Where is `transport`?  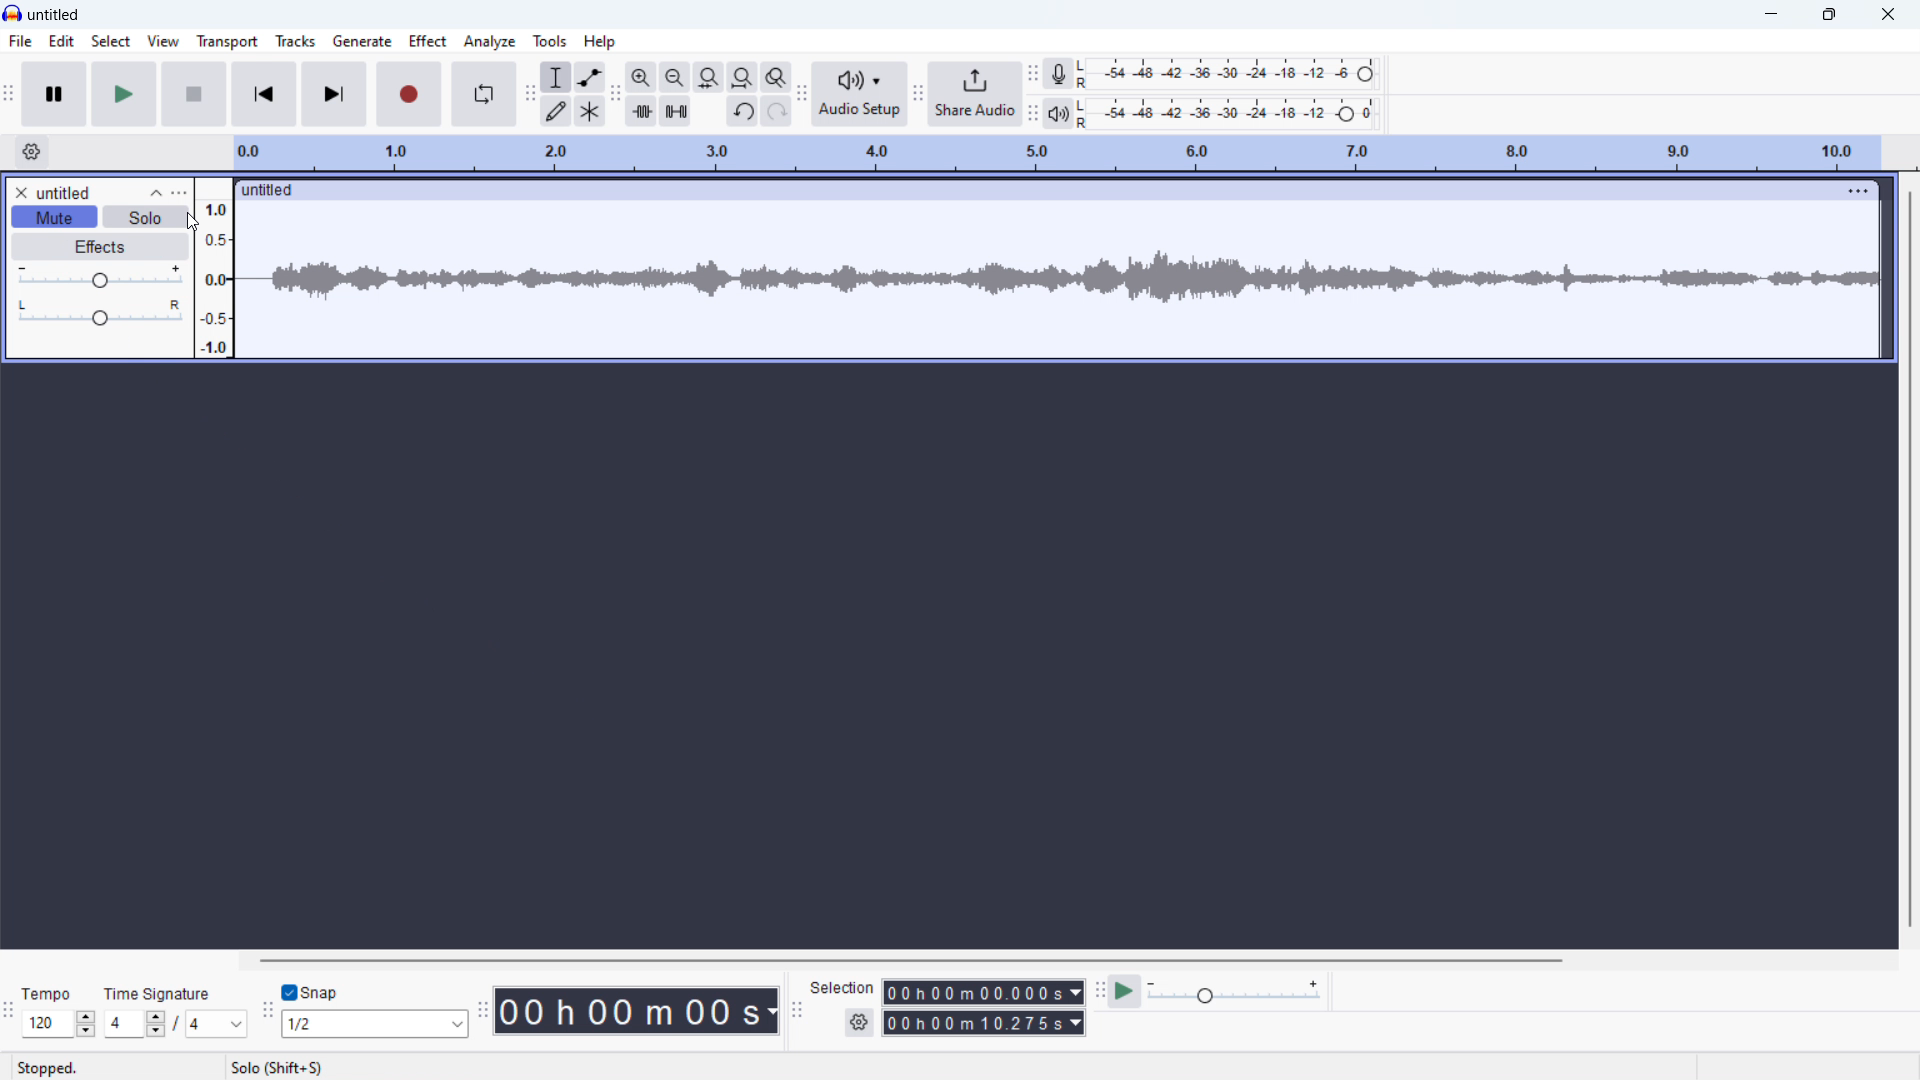 transport is located at coordinates (227, 42).